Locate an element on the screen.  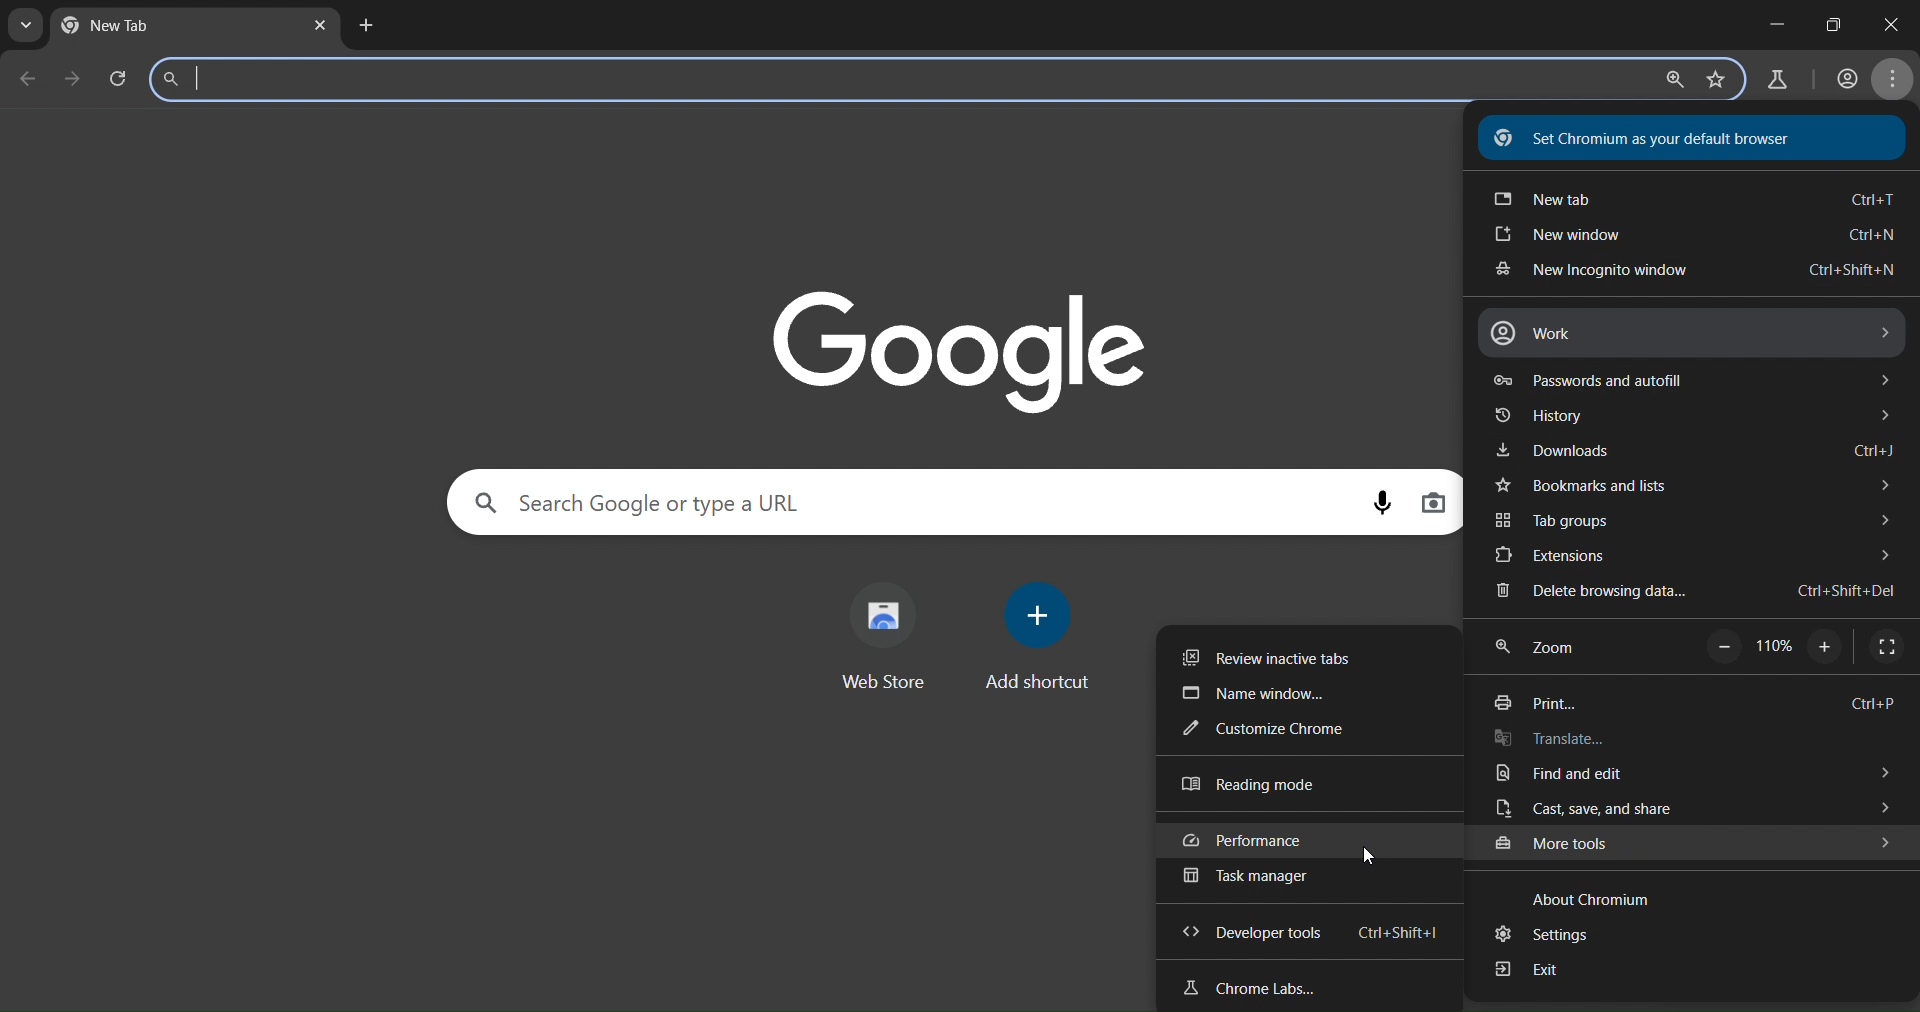
more tools is located at coordinates (1694, 844).